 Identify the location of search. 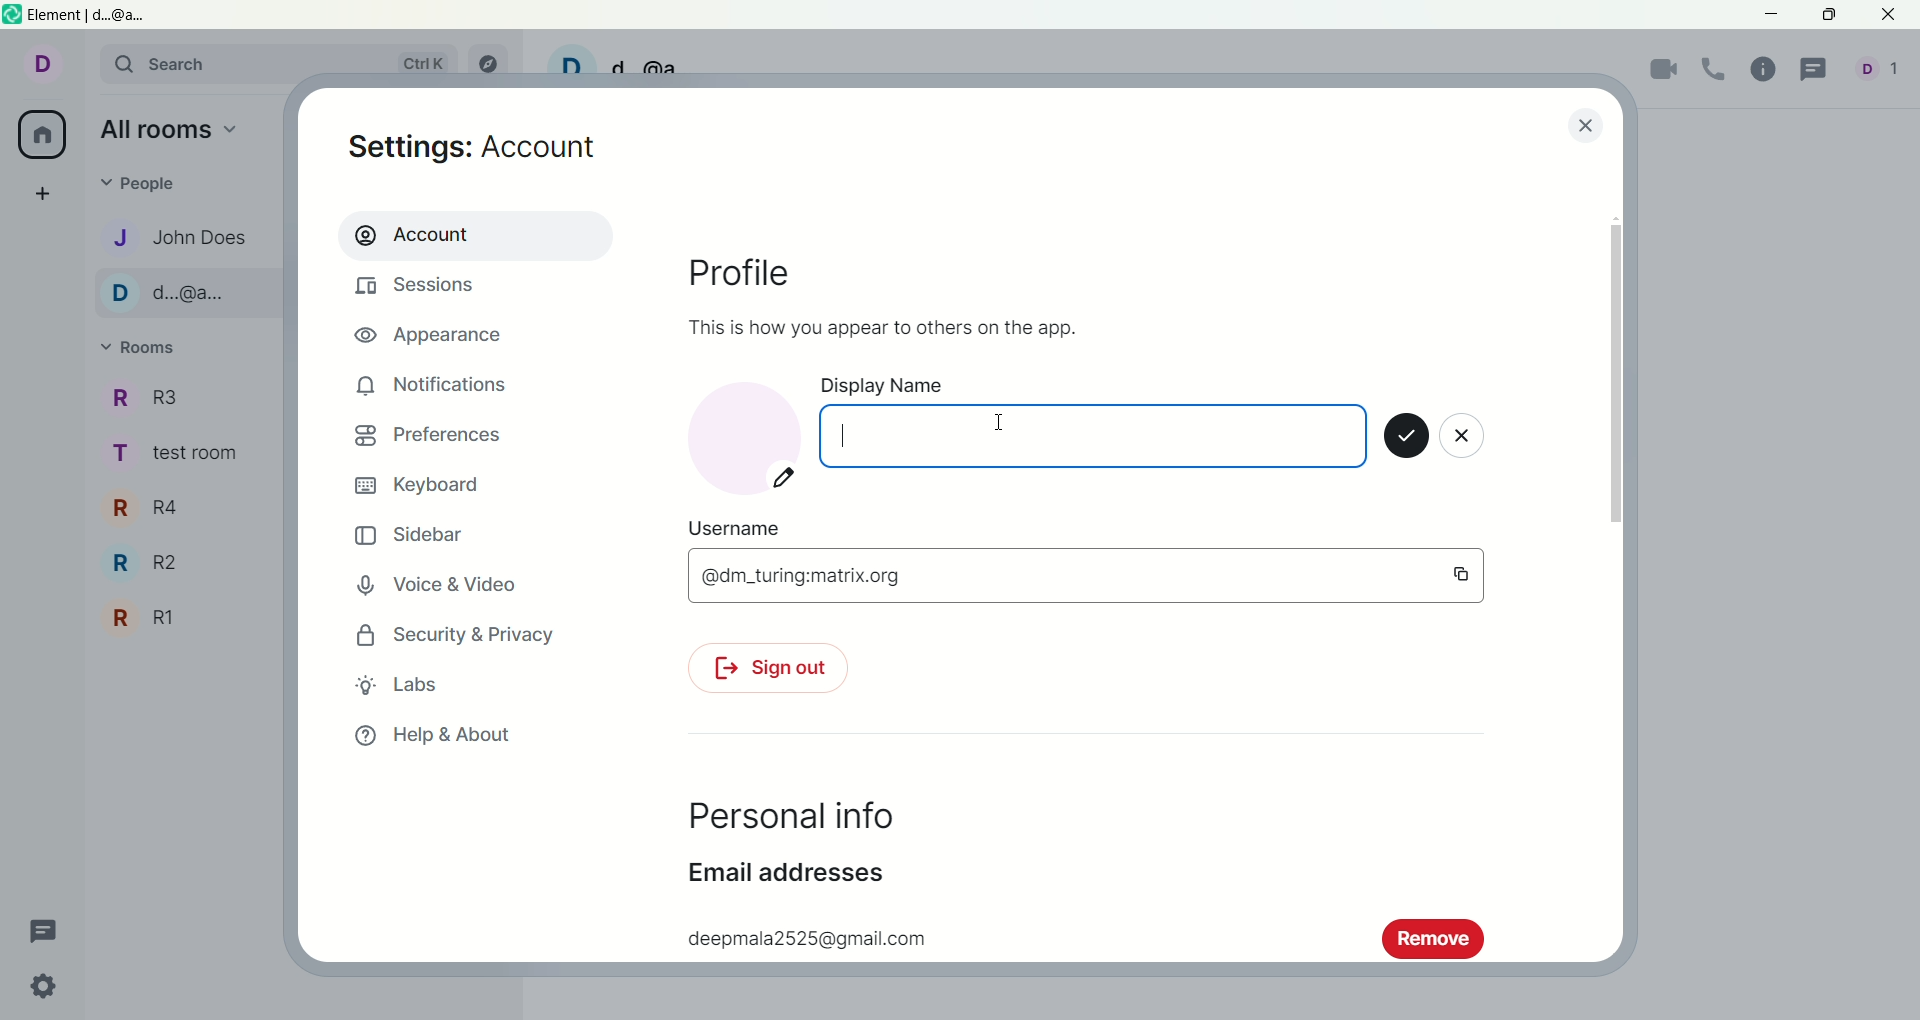
(287, 65).